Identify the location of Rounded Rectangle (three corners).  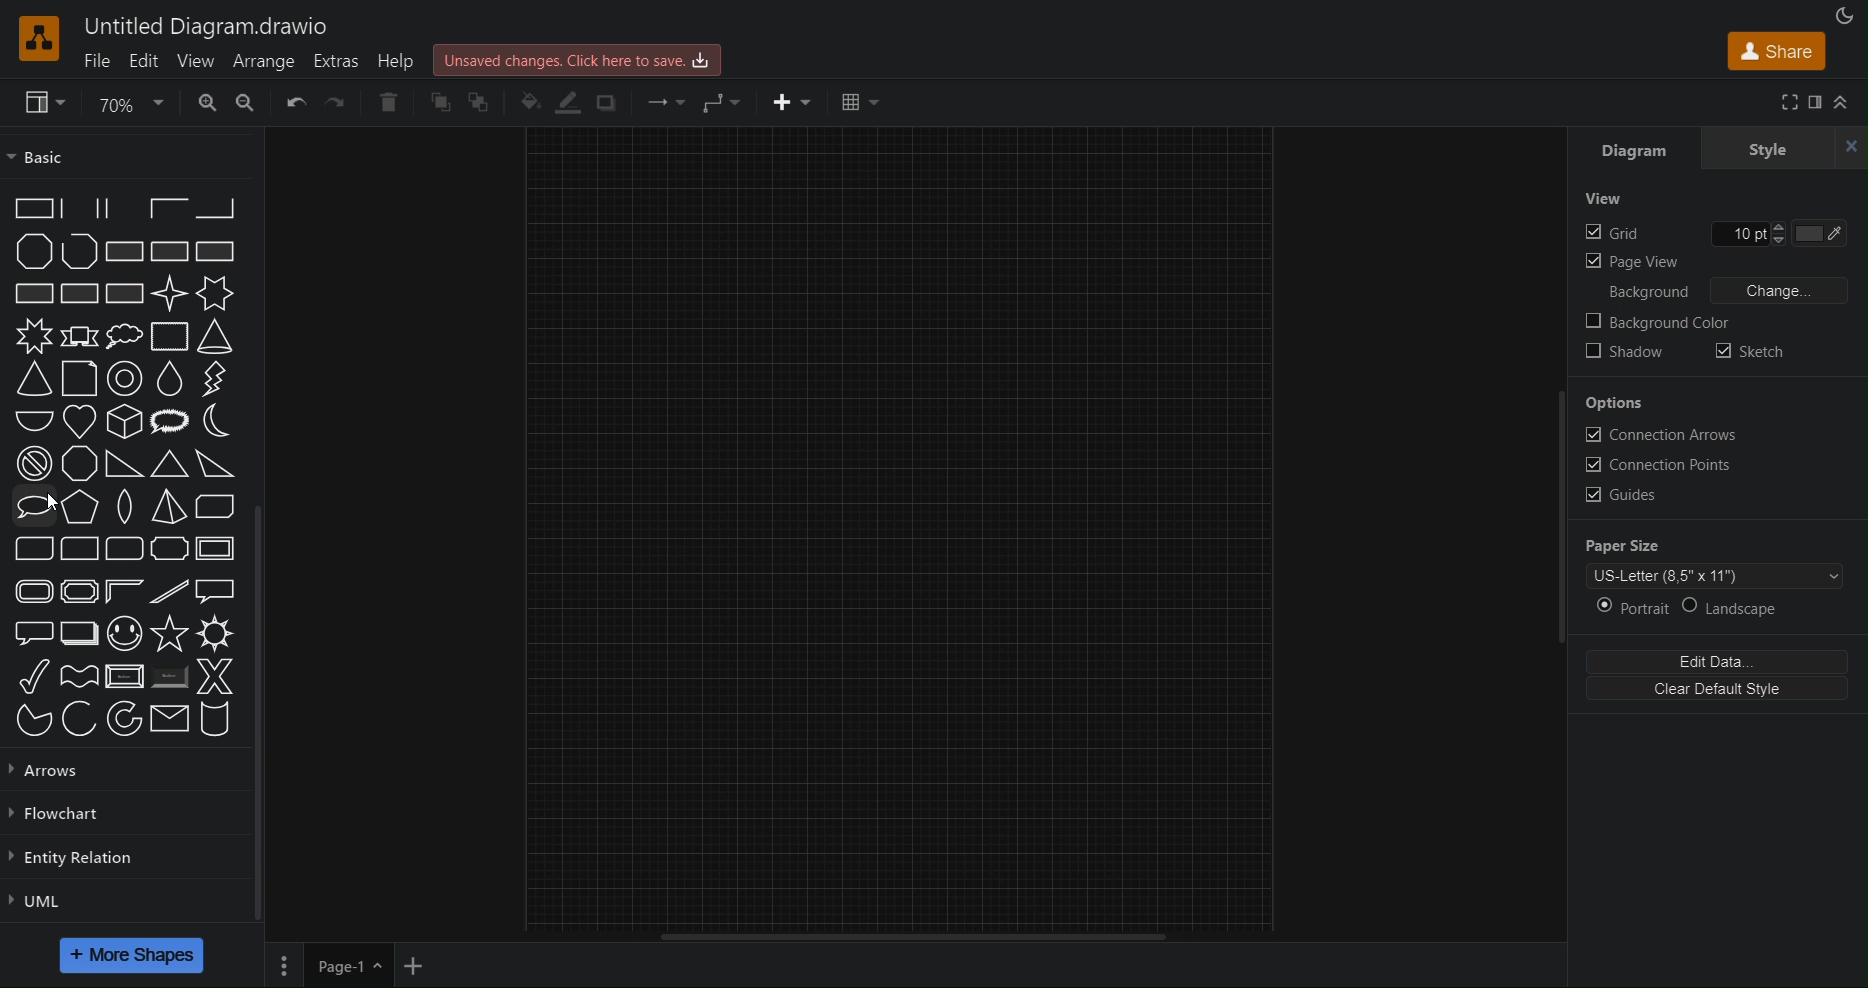
(125, 548).